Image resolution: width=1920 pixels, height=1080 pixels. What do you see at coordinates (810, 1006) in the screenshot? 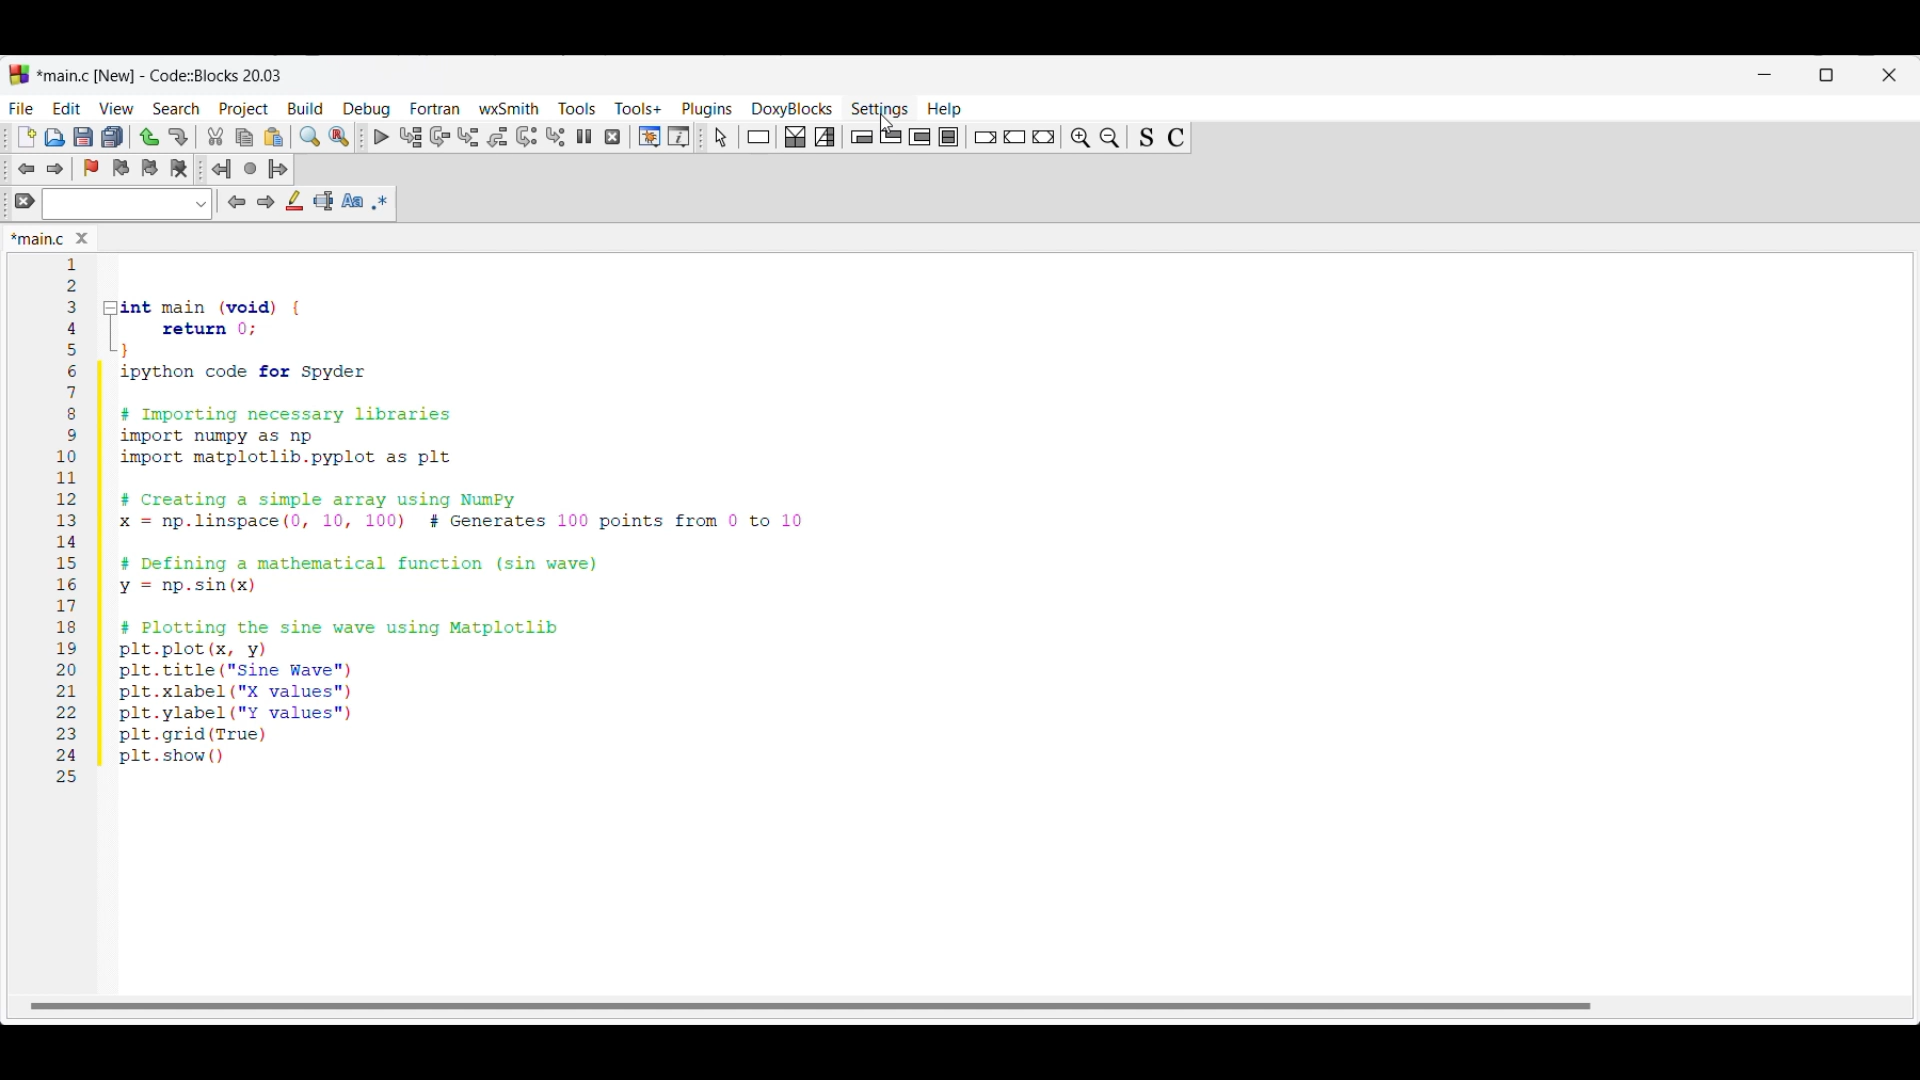
I see `Horizontal slide bar` at bounding box center [810, 1006].